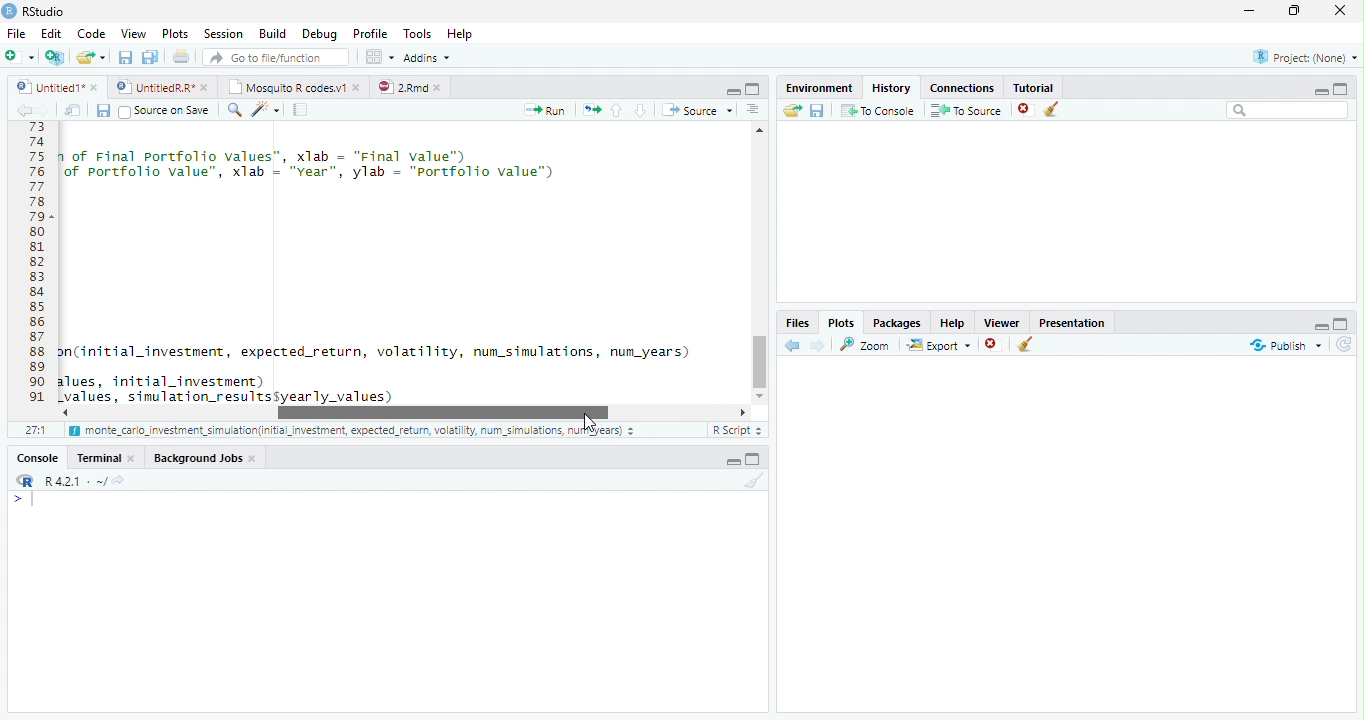  What do you see at coordinates (64, 412) in the screenshot?
I see `Scroll Left` at bounding box center [64, 412].